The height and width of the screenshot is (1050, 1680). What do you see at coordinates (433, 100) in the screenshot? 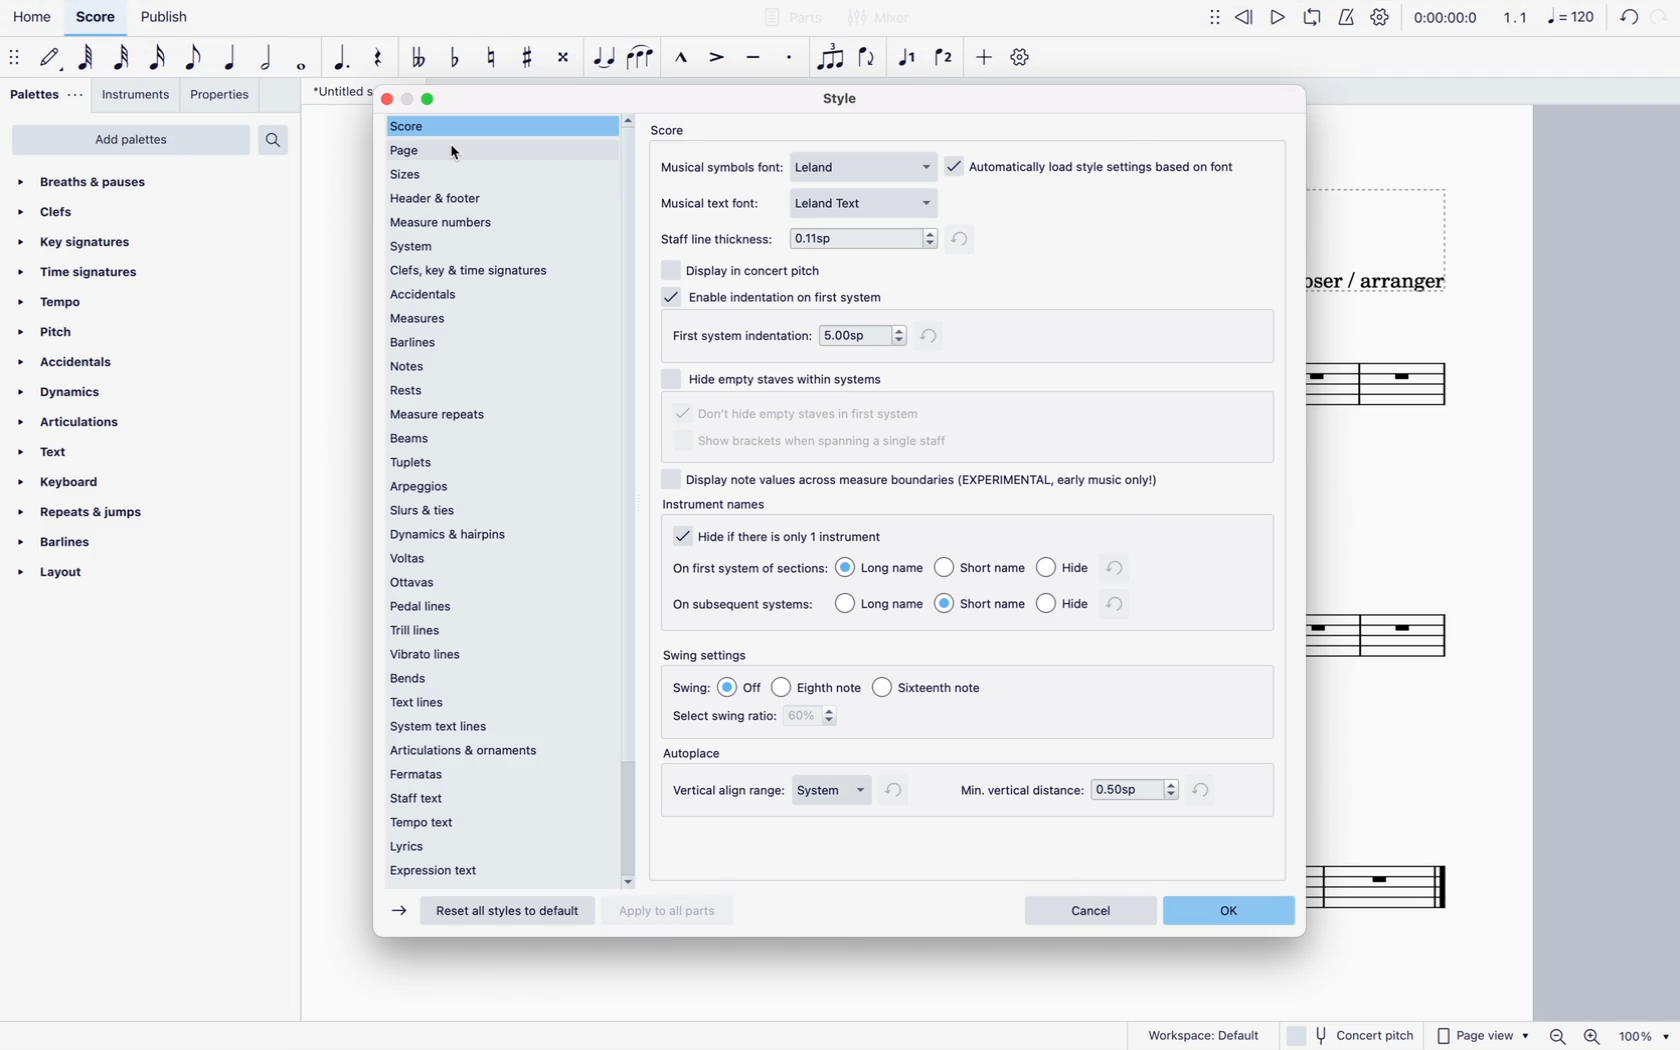
I see `maximize` at bounding box center [433, 100].